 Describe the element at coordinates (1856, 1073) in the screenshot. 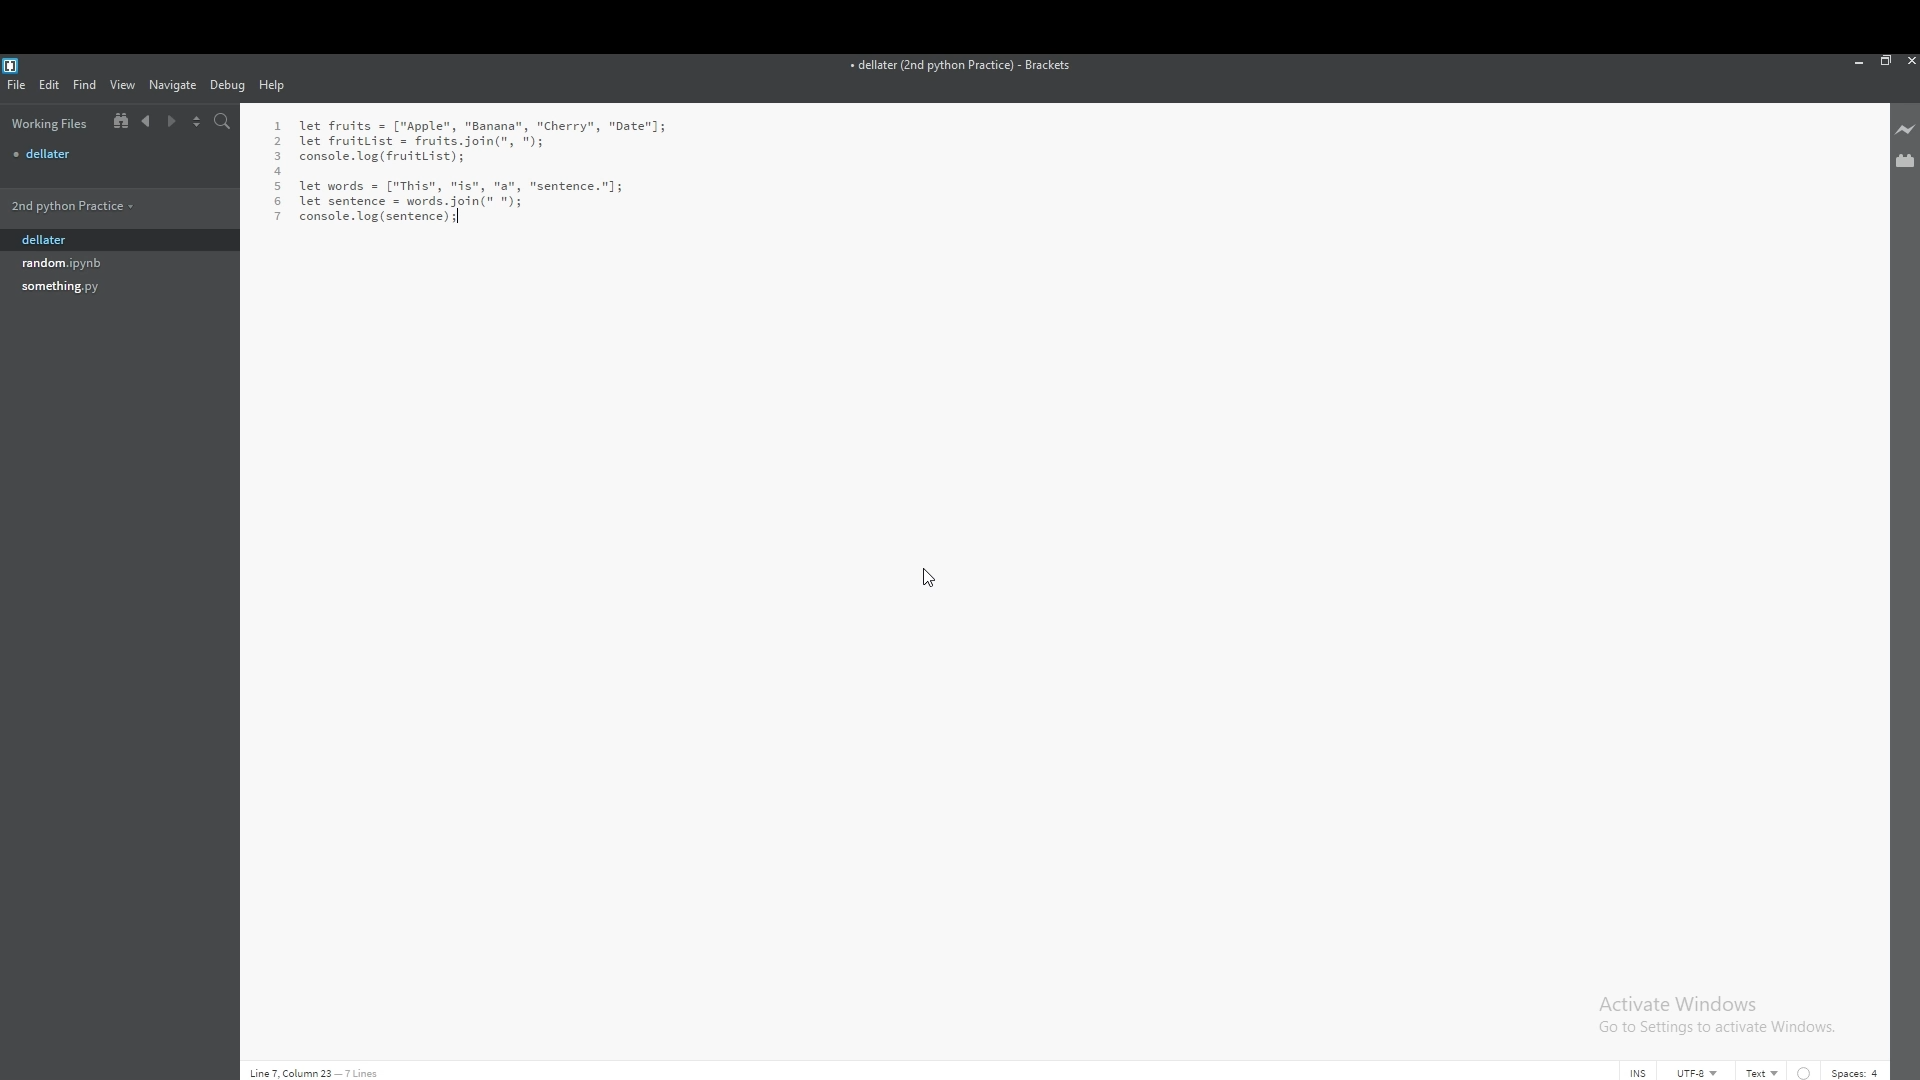

I see `spaces` at that location.